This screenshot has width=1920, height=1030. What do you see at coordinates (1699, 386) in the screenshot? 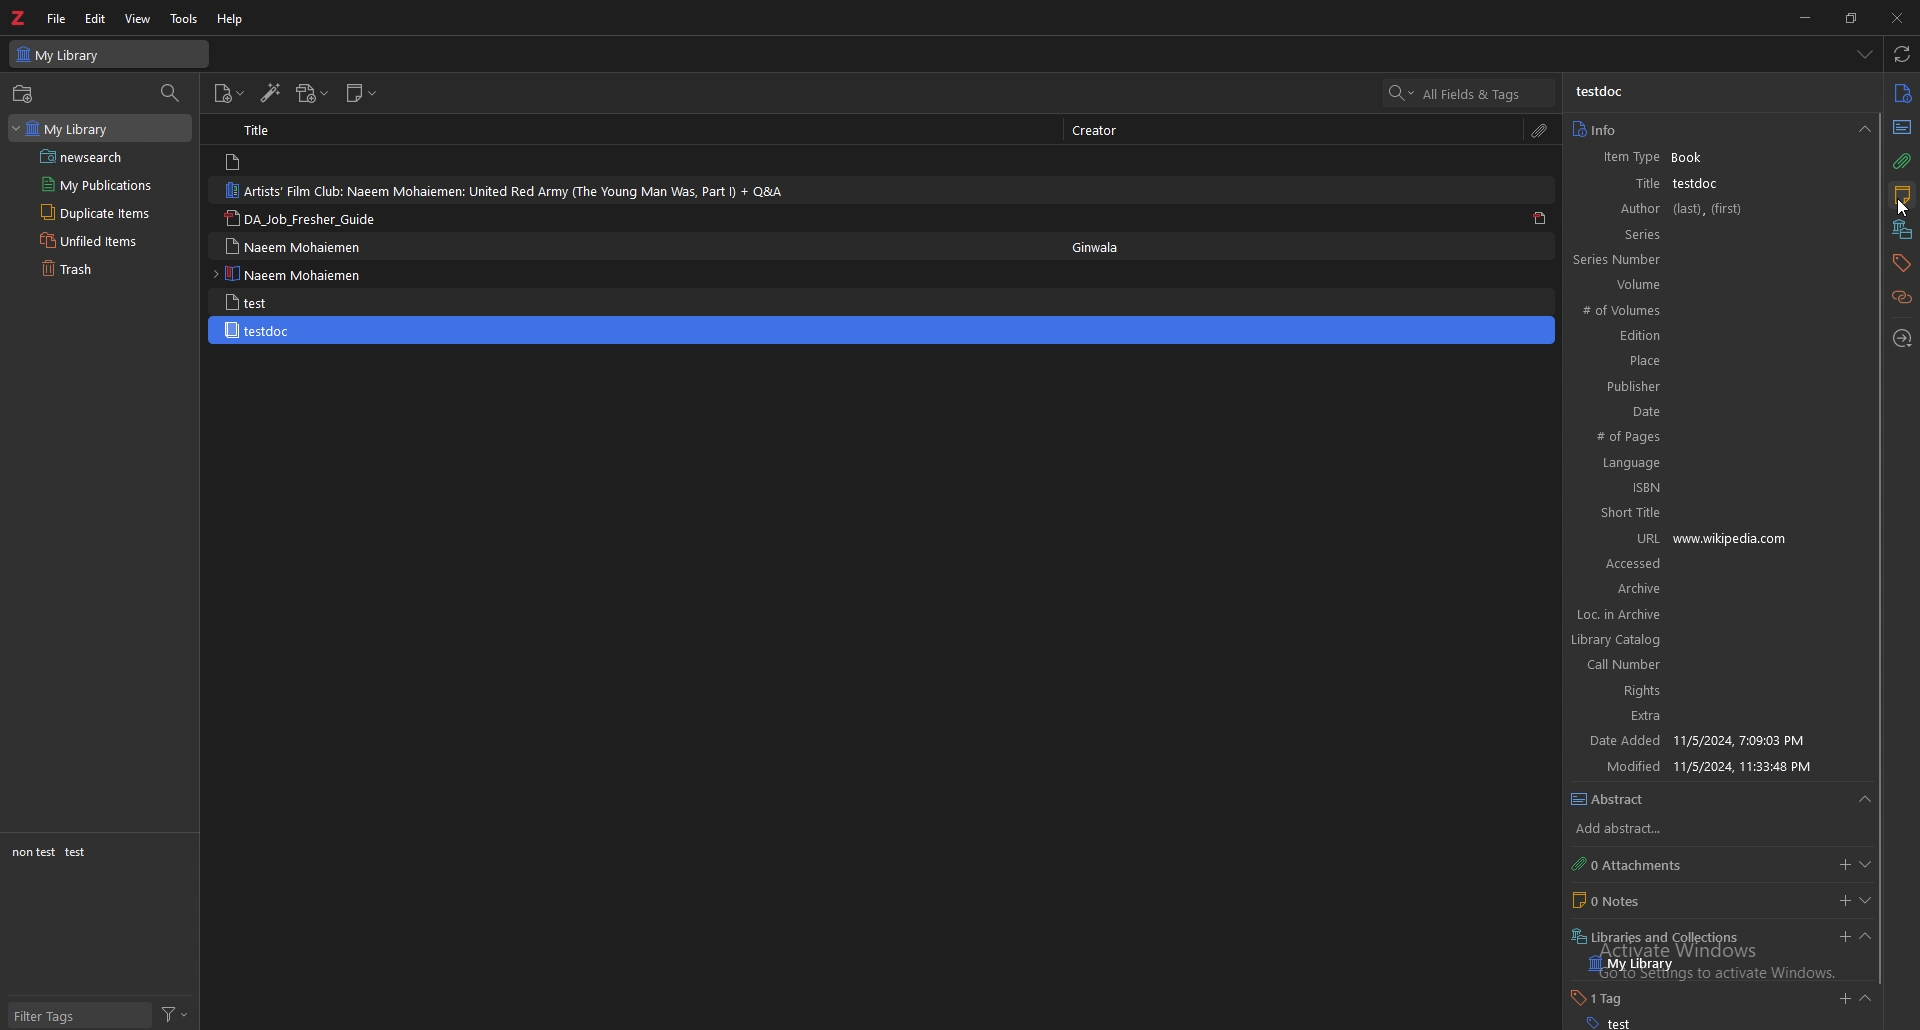
I see `publisher` at bounding box center [1699, 386].